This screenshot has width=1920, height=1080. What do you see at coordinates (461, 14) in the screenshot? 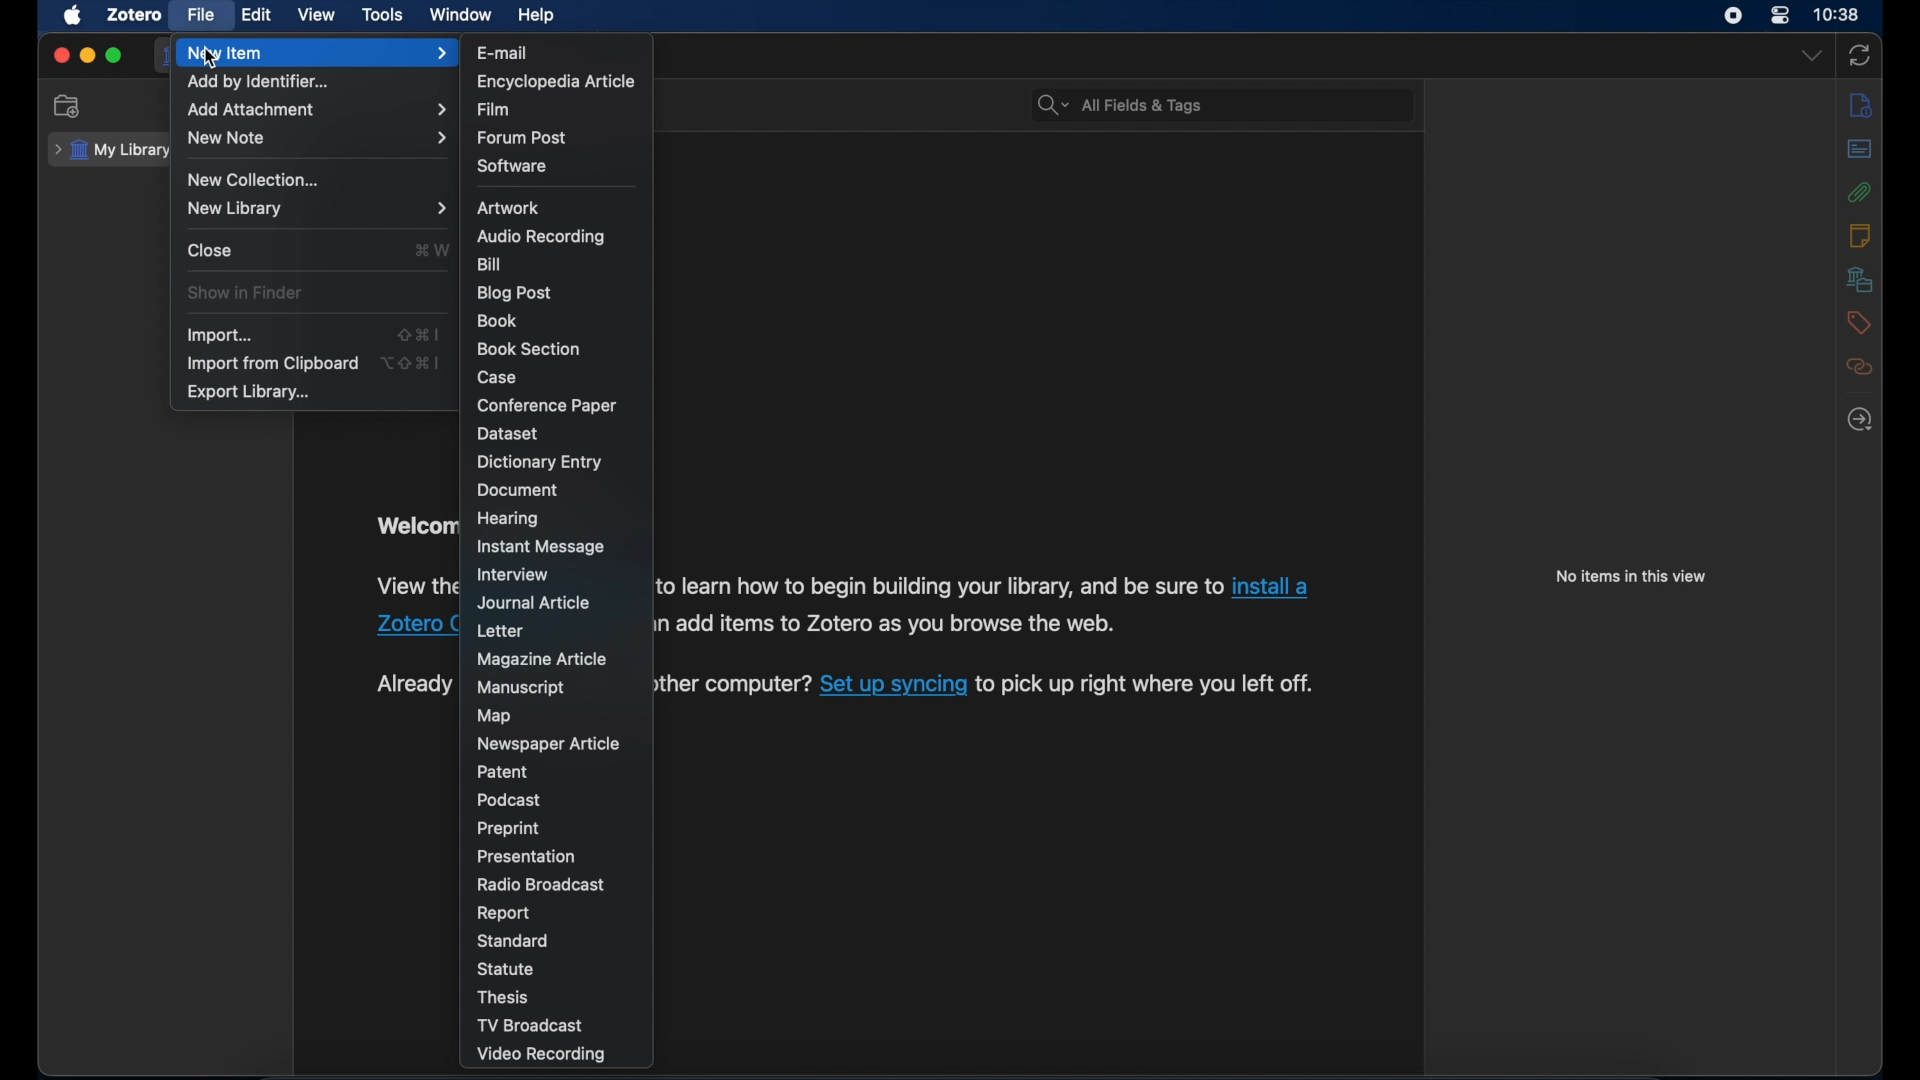
I see `window` at bounding box center [461, 14].